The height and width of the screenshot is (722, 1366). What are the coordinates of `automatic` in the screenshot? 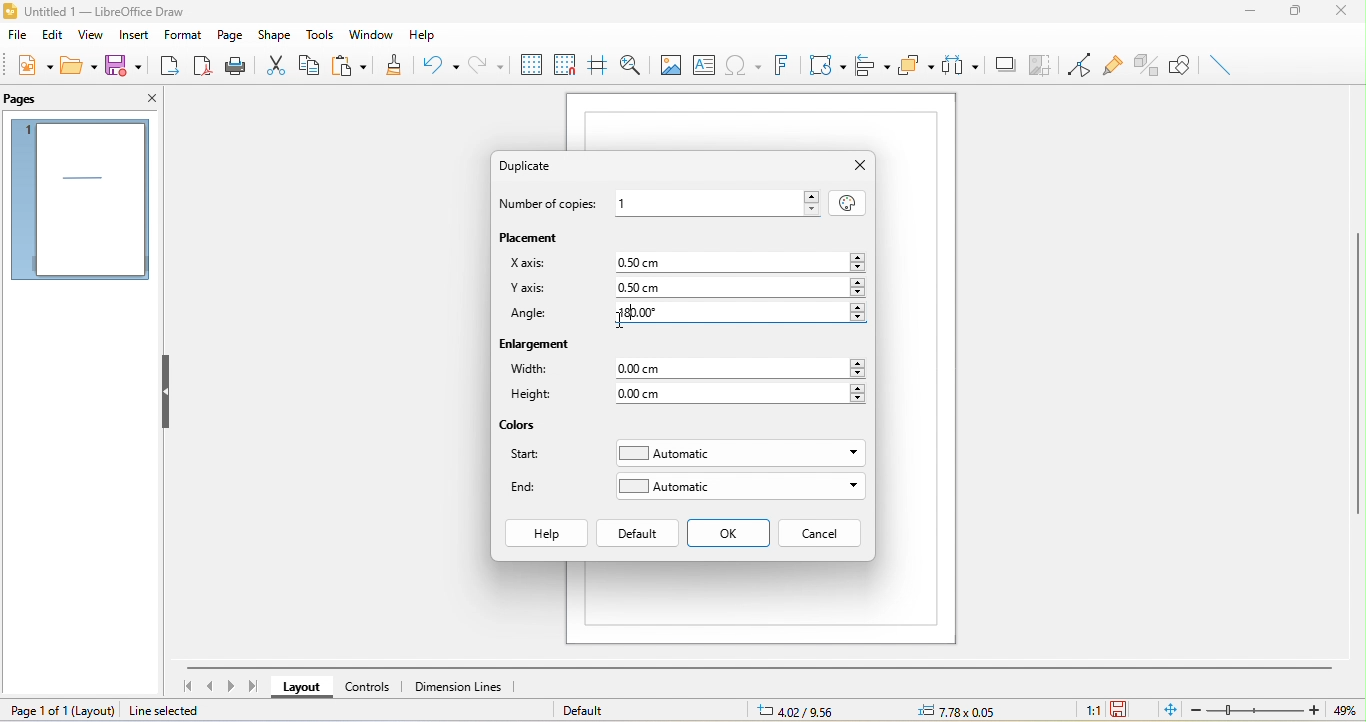 It's located at (738, 454).